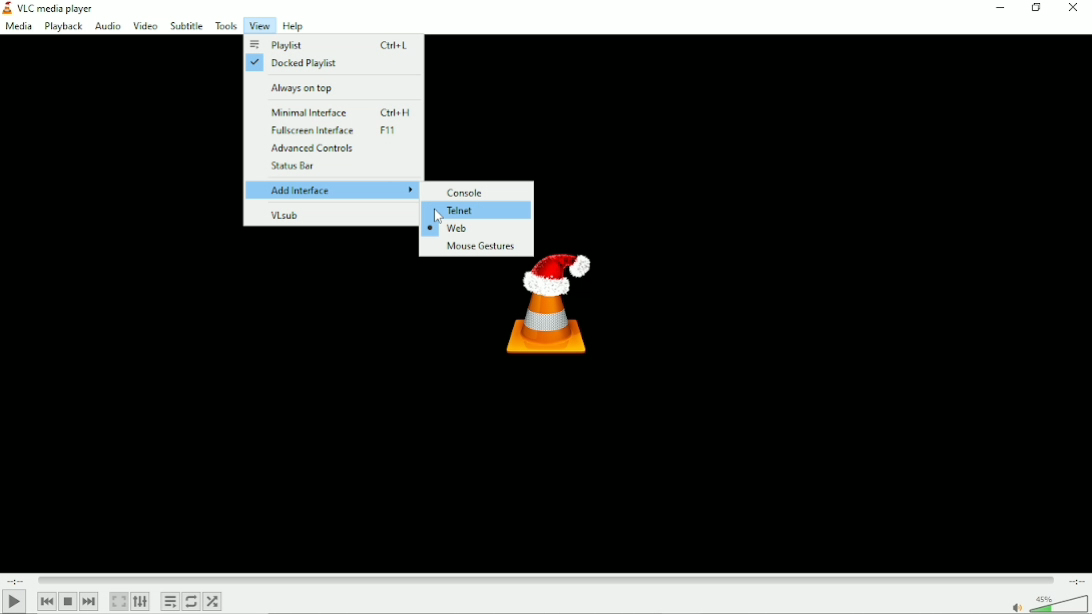 The width and height of the screenshot is (1092, 614). Describe the element at coordinates (226, 25) in the screenshot. I see `Tools` at that location.